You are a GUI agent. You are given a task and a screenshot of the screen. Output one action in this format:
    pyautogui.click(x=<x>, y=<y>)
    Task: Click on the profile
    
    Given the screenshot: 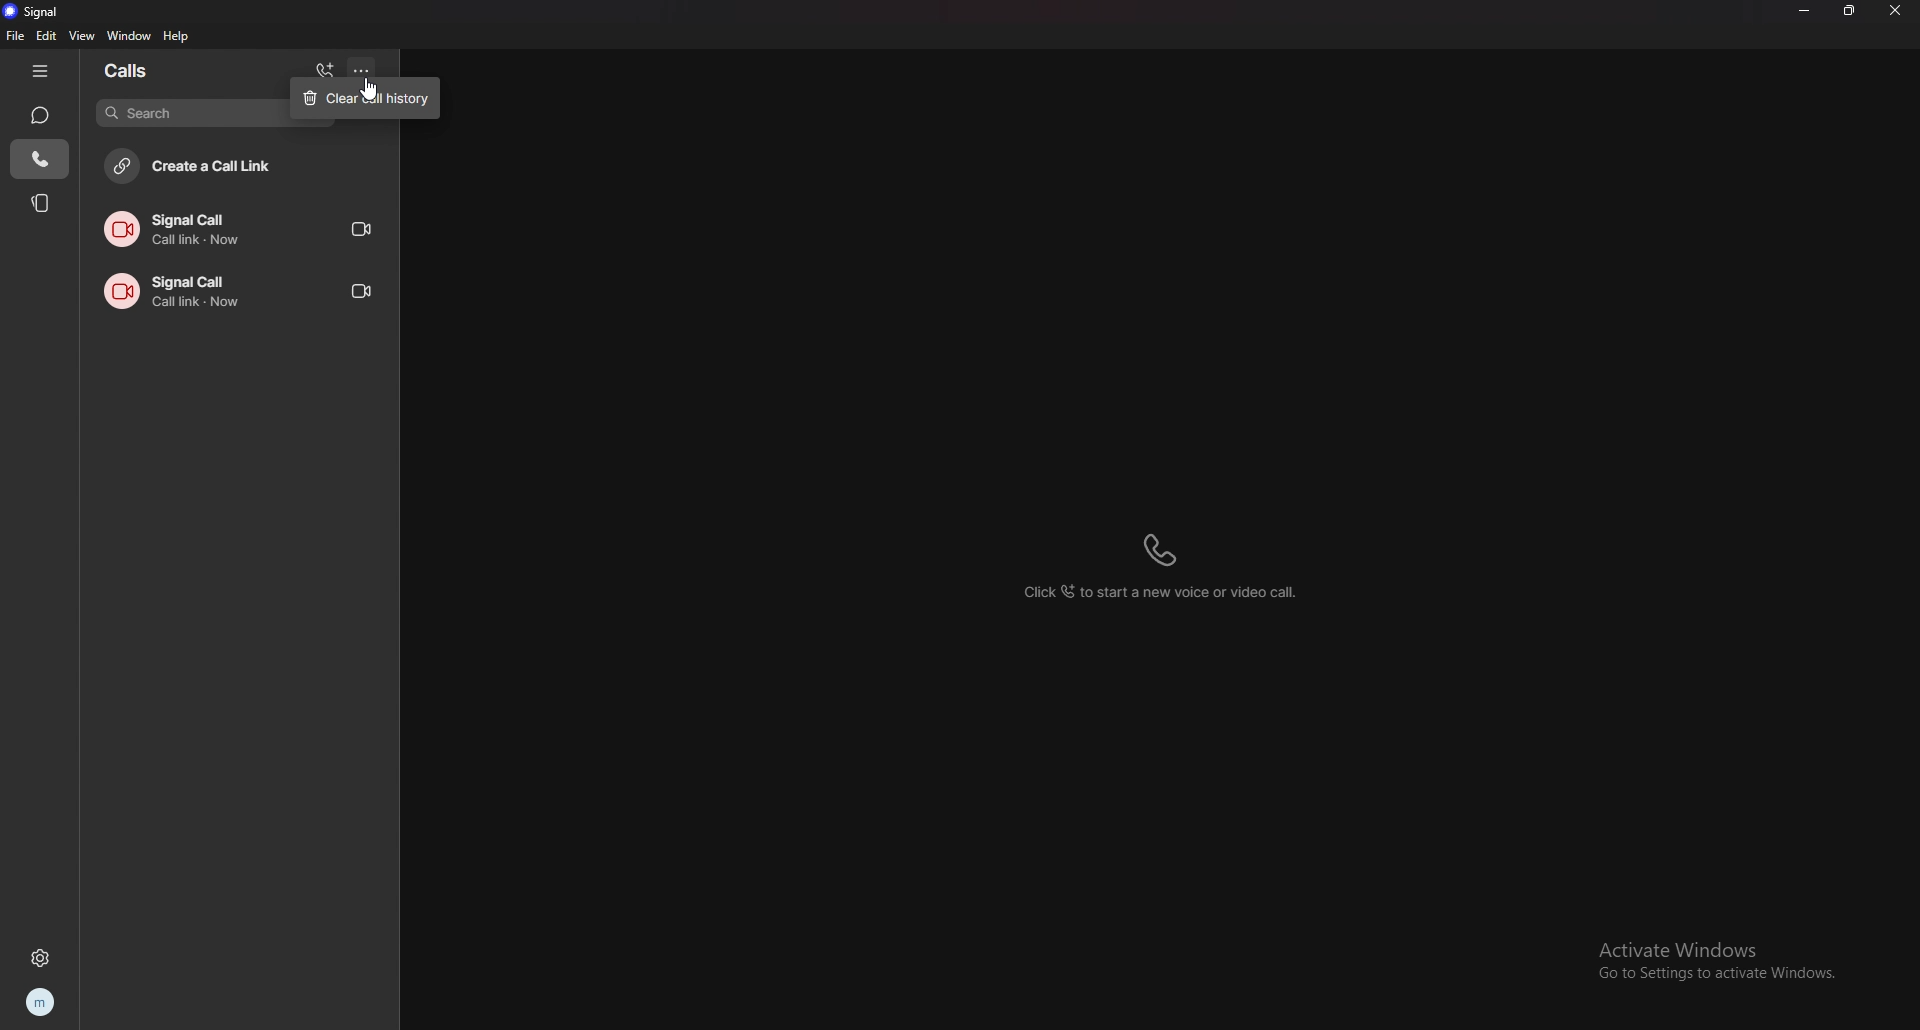 What is the action you would take?
    pyautogui.click(x=40, y=1003)
    